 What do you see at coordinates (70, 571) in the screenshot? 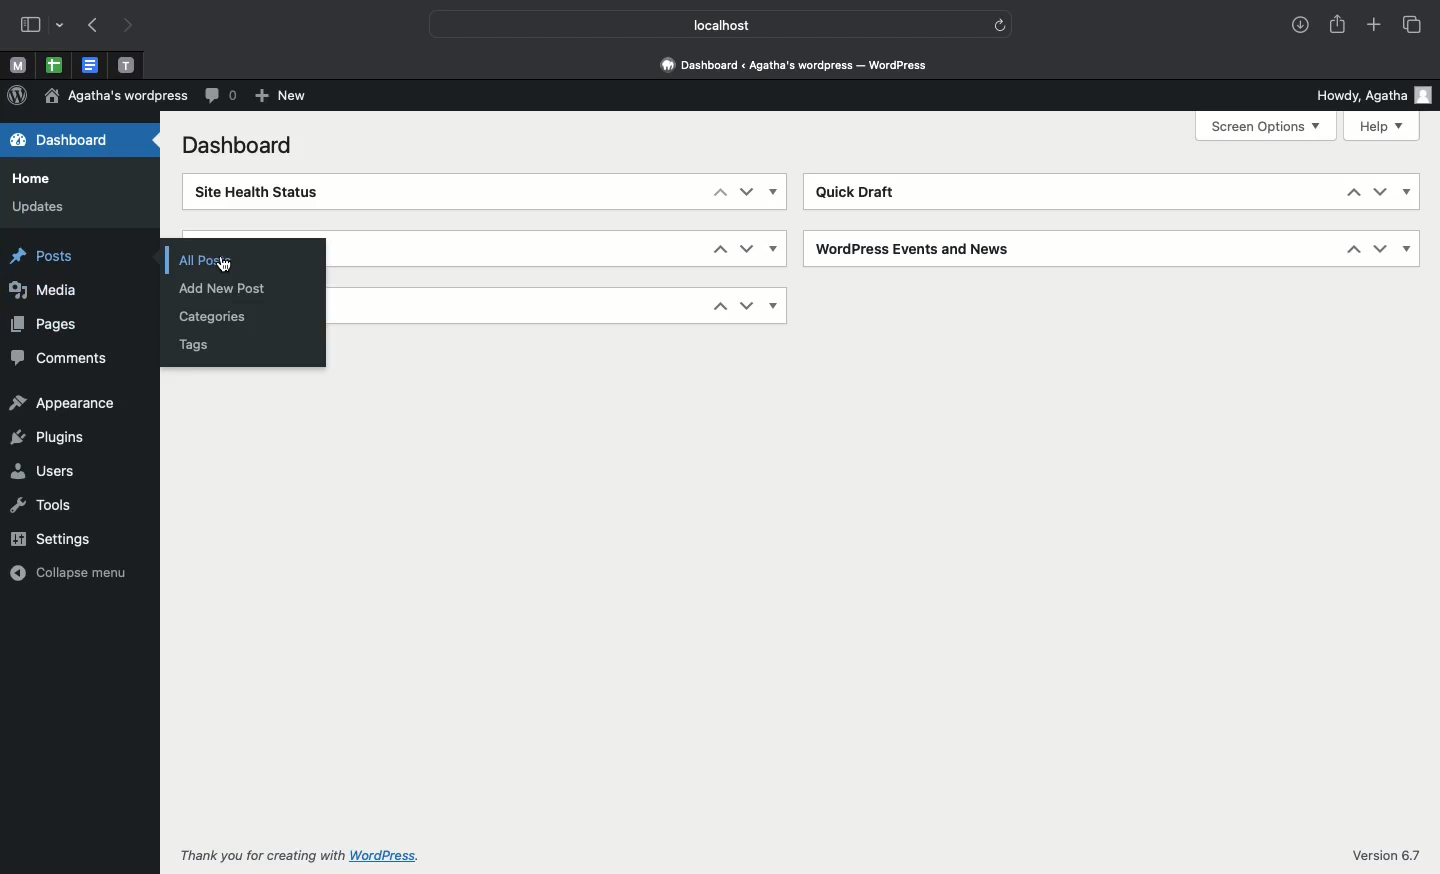
I see `Collapse menu` at bounding box center [70, 571].